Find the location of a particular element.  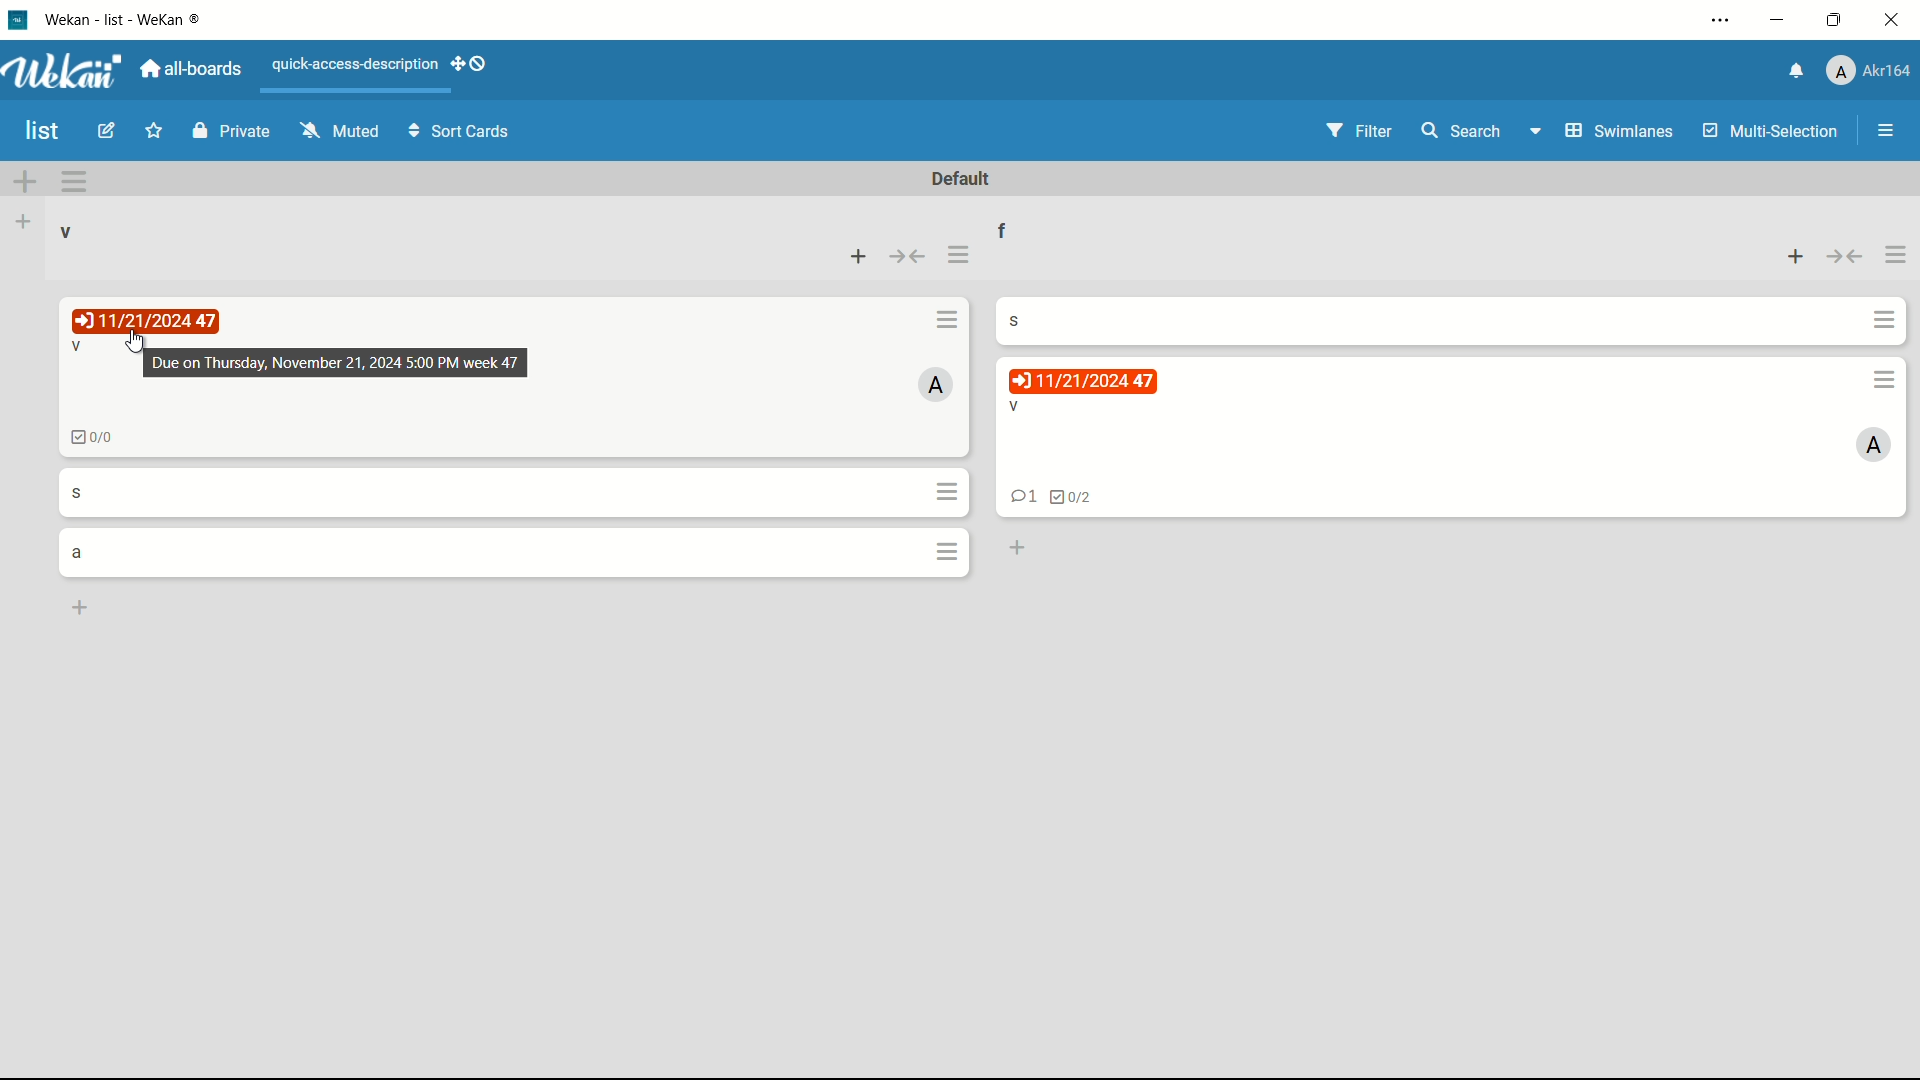

multi-selection is located at coordinates (1768, 130).